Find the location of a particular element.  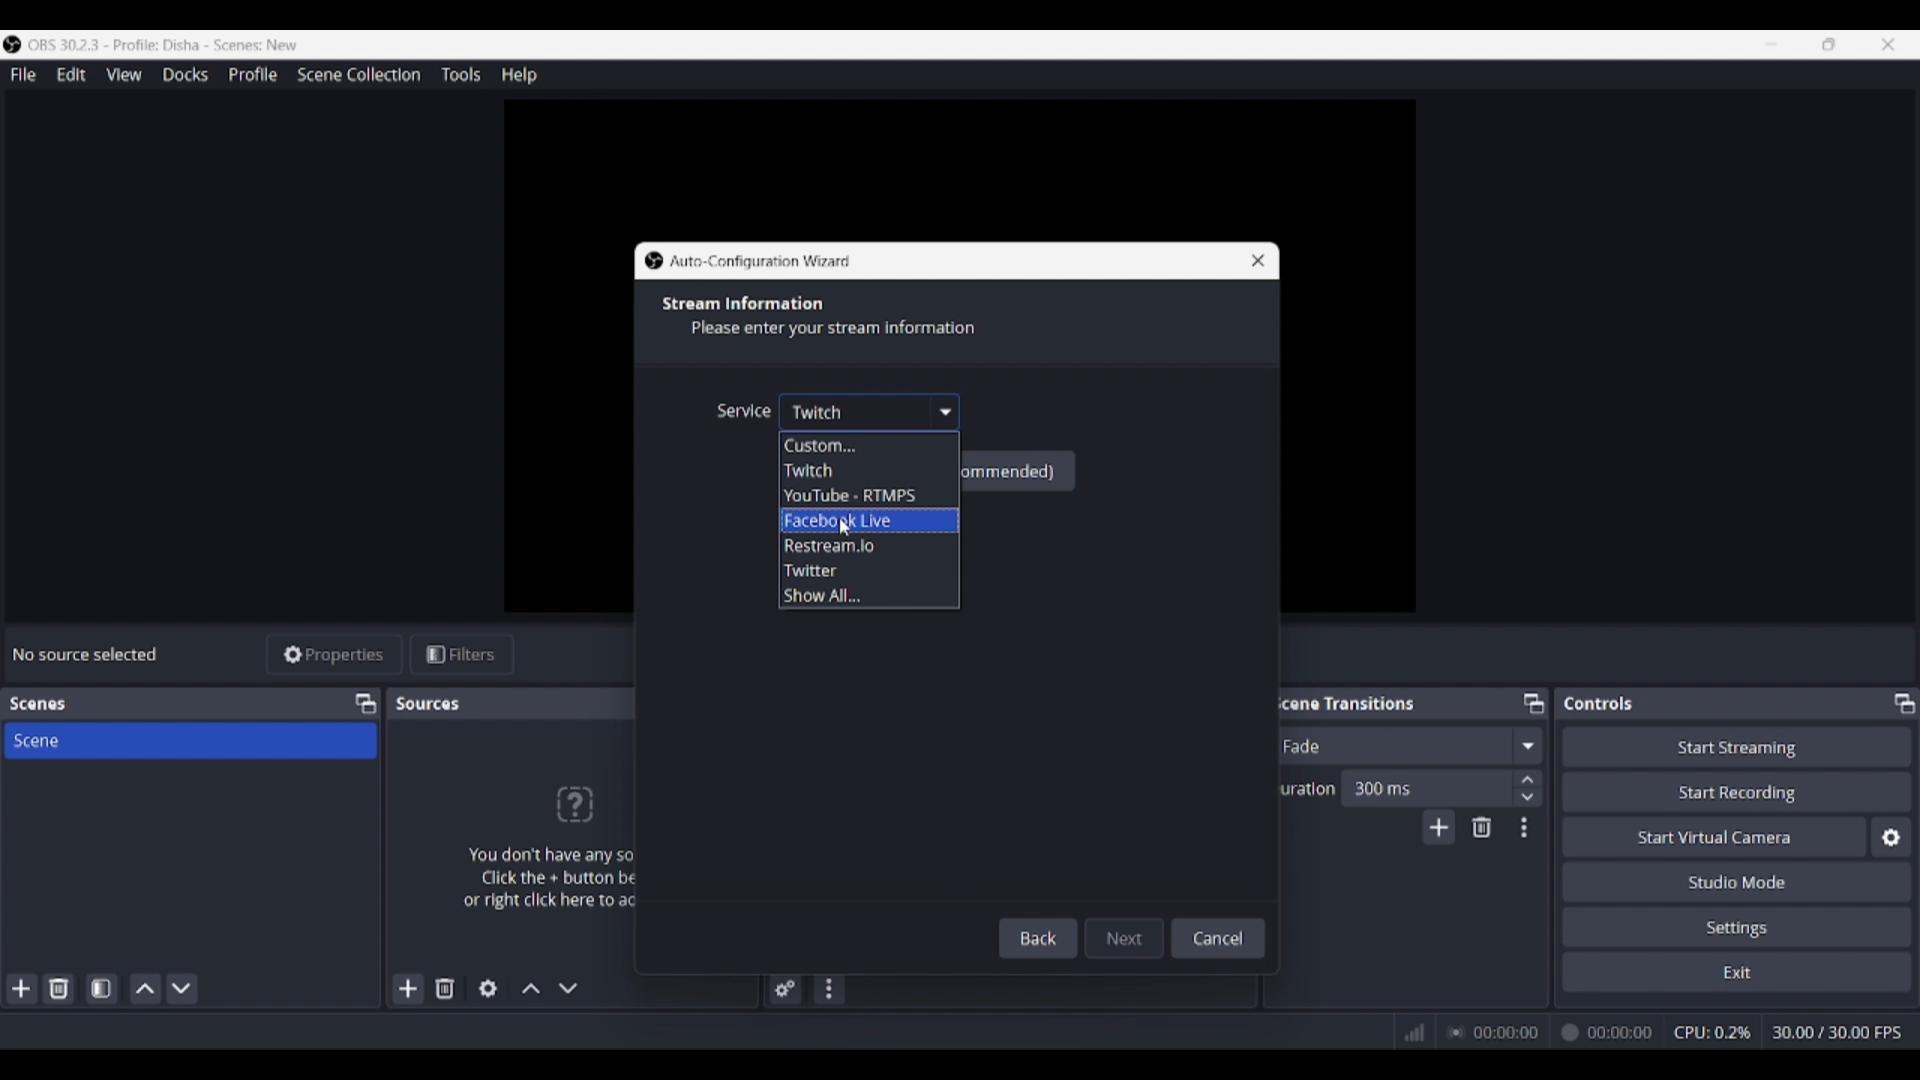

Service options to choose from is located at coordinates (850, 521).